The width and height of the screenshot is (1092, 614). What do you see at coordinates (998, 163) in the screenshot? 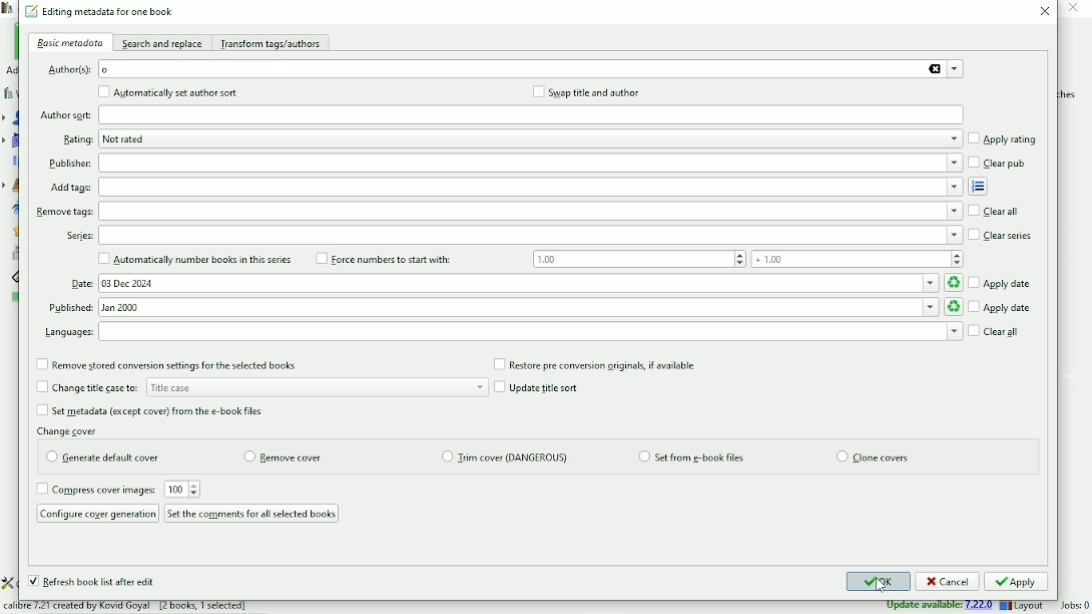
I see `Clear pub` at bounding box center [998, 163].